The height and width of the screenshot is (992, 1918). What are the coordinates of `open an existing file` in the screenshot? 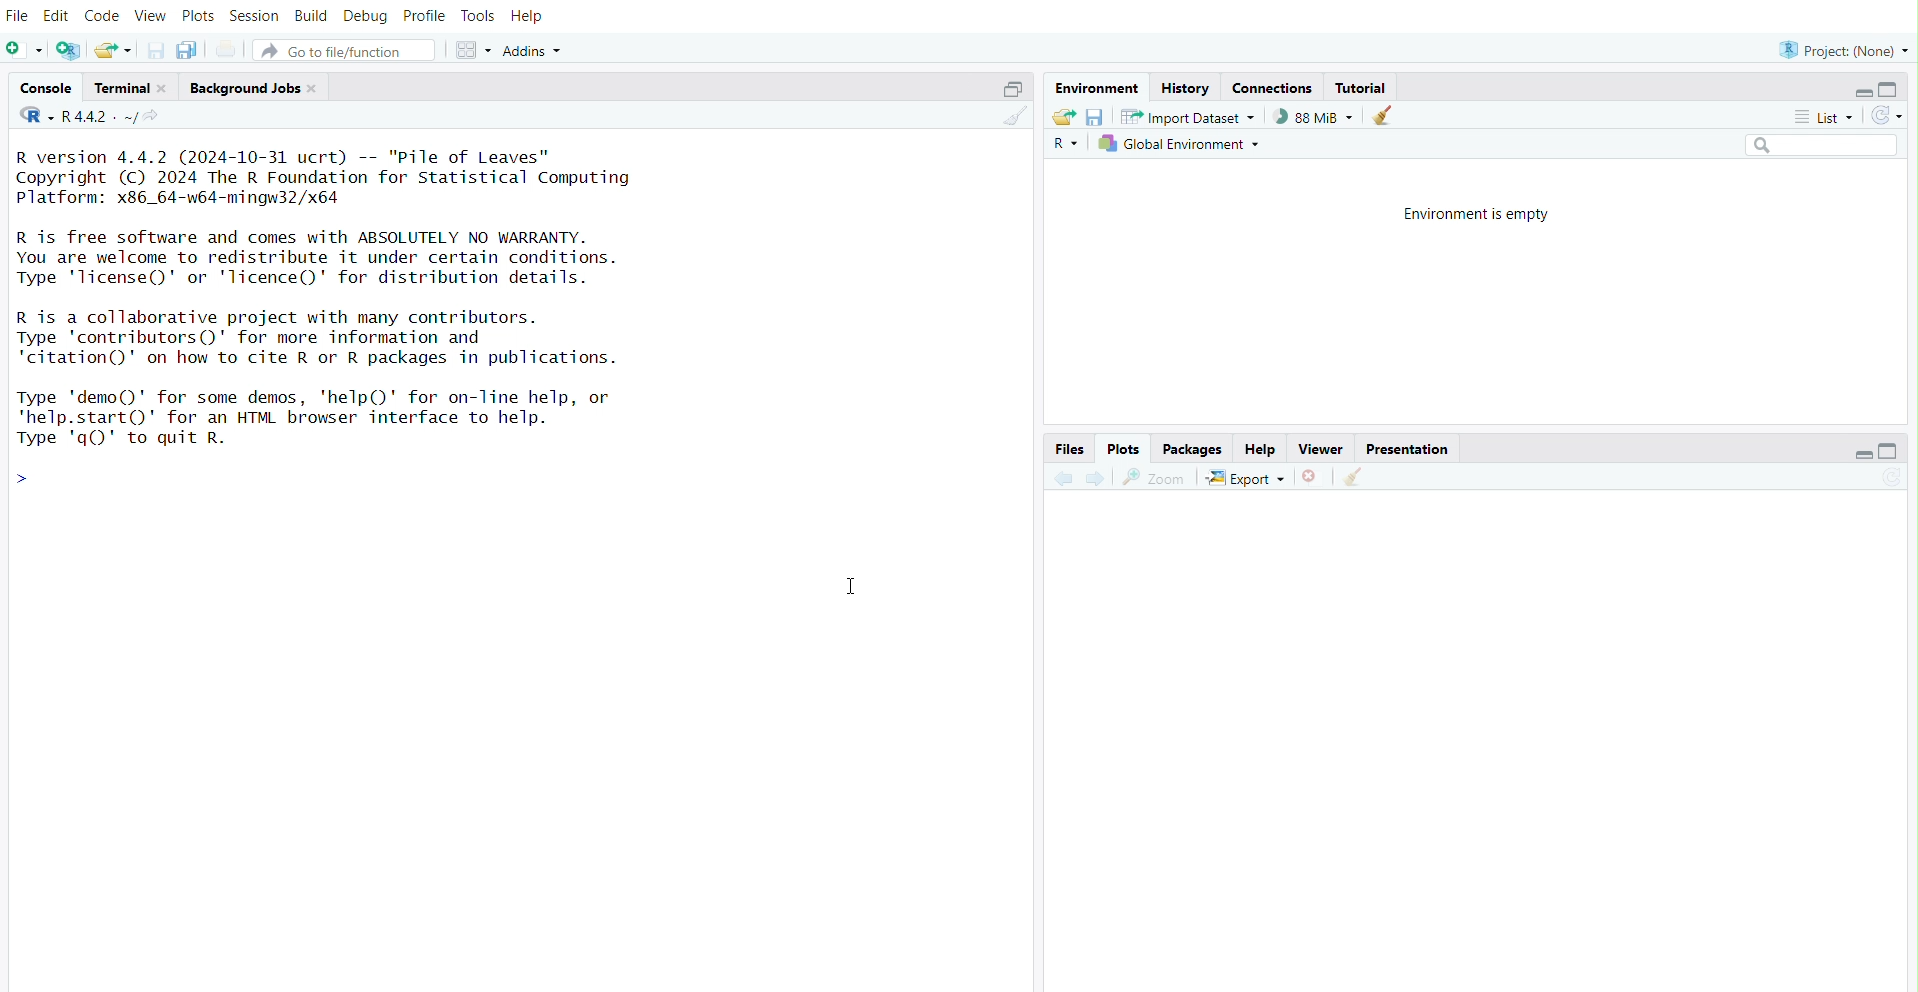 It's located at (111, 49).